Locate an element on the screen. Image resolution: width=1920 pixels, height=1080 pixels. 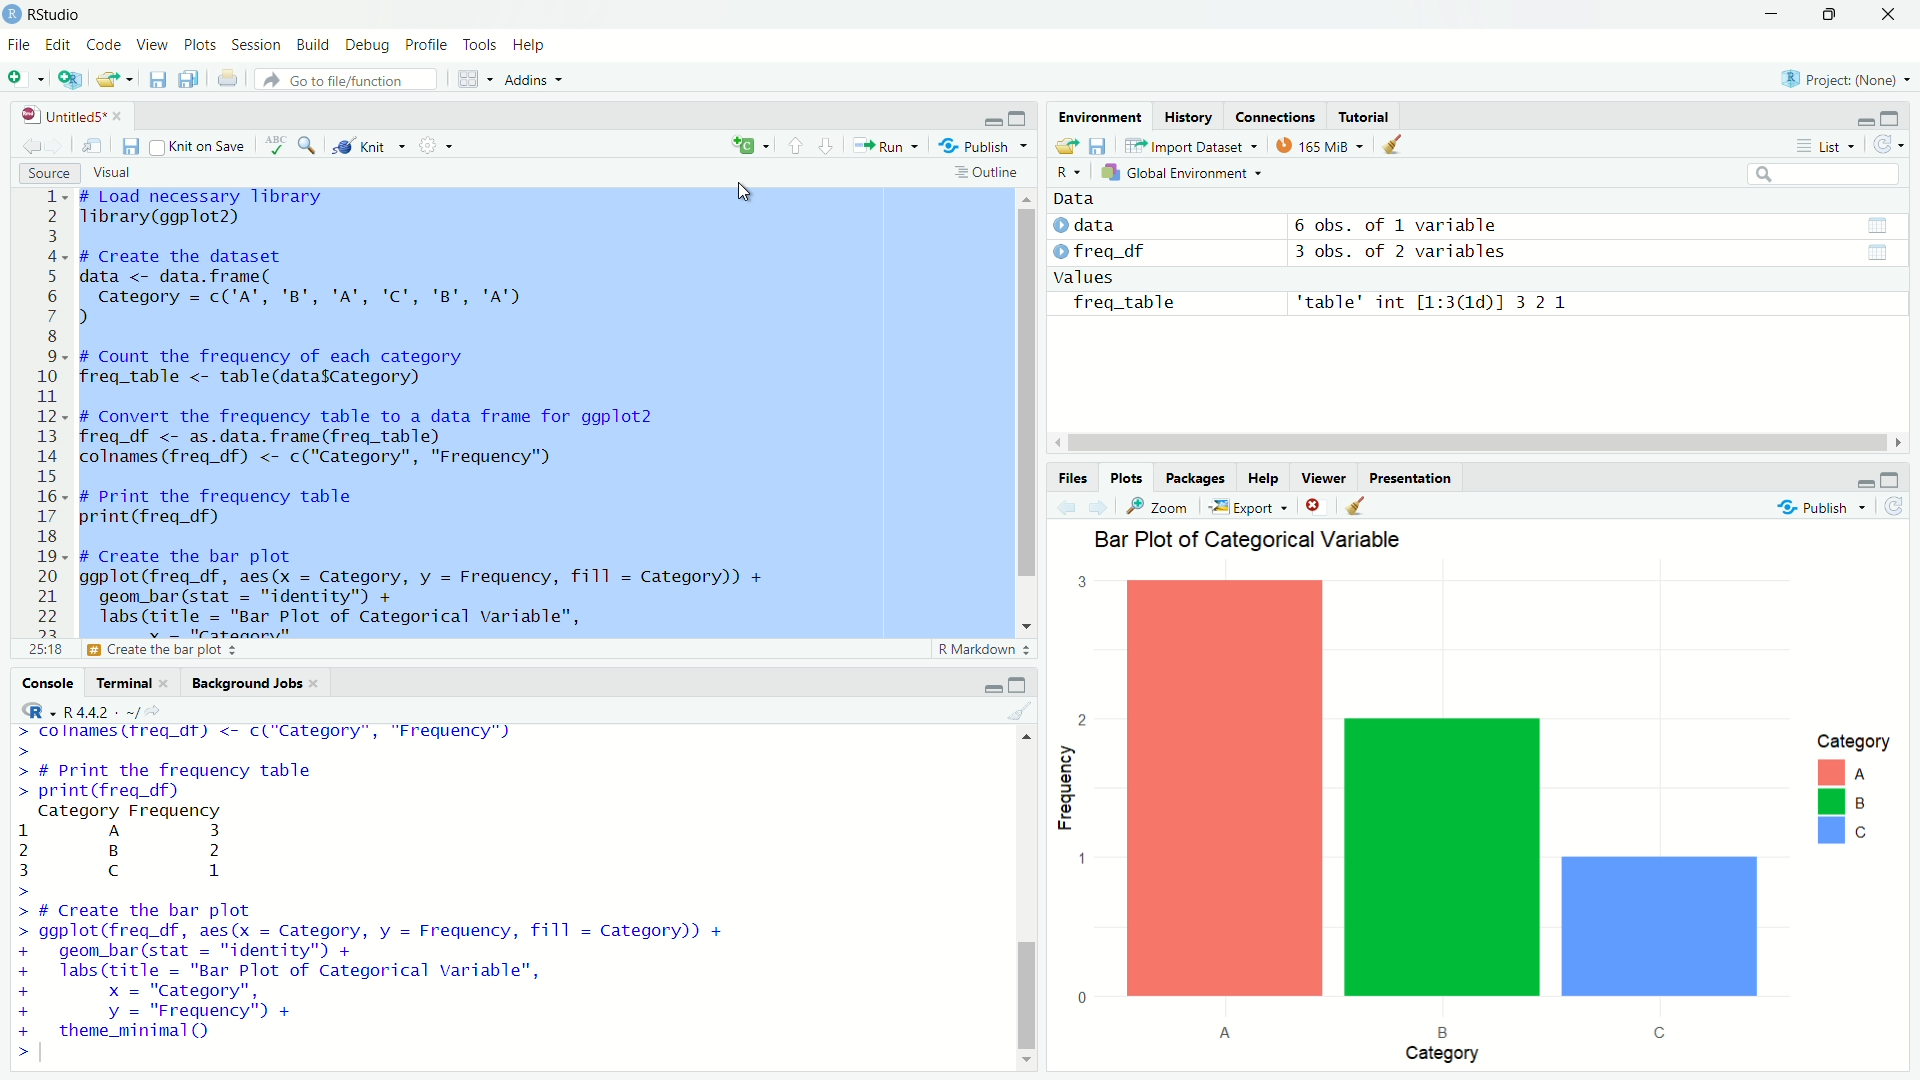
plots is located at coordinates (1127, 477).